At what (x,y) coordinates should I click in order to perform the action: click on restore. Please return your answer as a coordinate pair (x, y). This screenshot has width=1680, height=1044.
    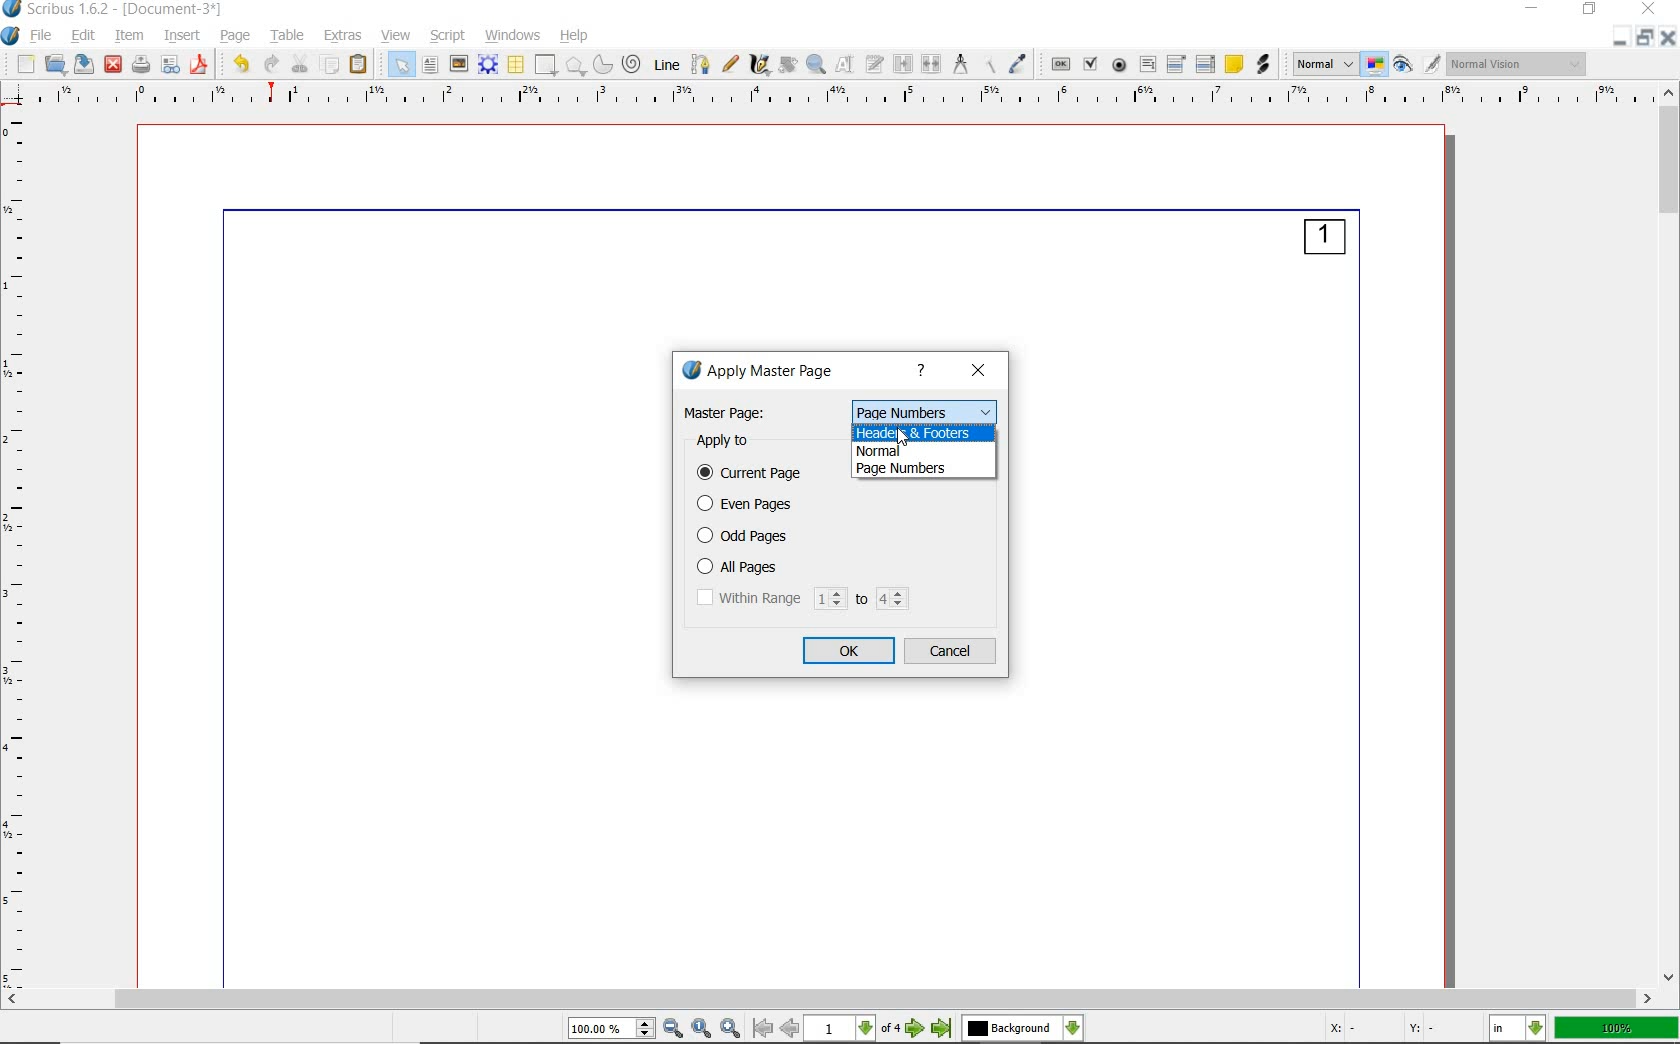
    Looking at the image, I should click on (1646, 38).